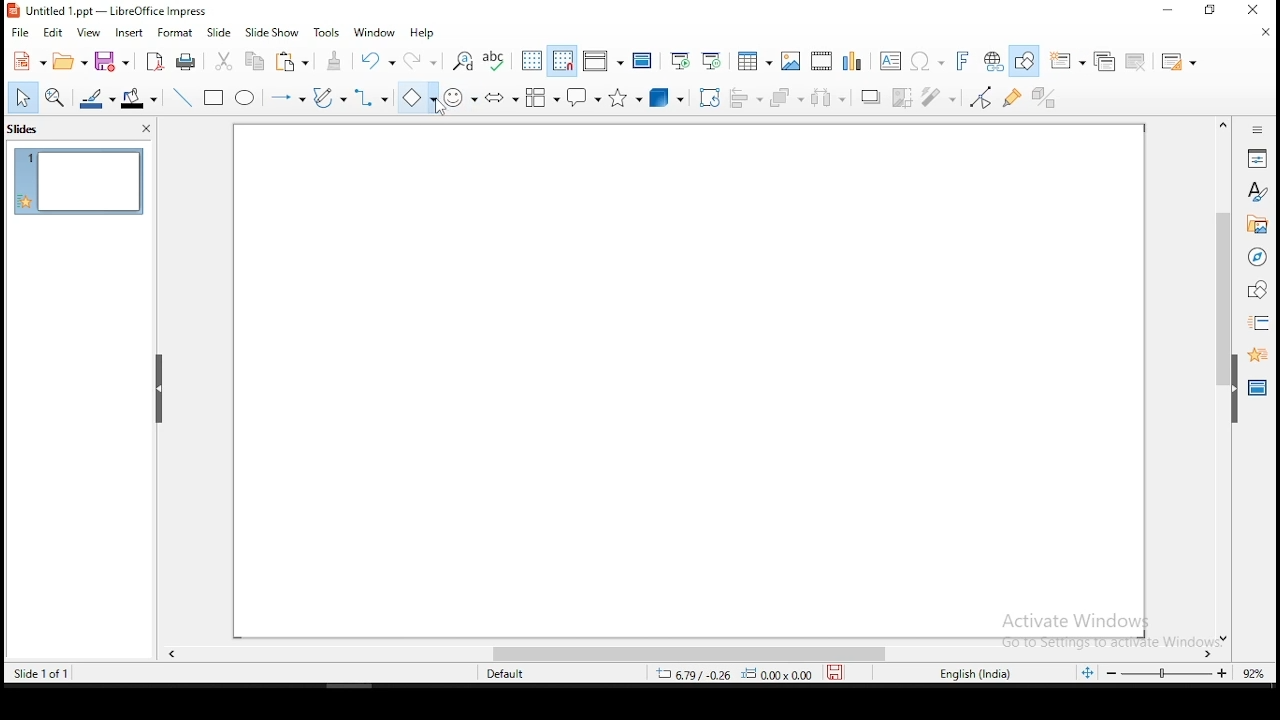 The height and width of the screenshot is (720, 1280). What do you see at coordinates (187, 63) in the screenshot?
I see `print` at bounding box center [187, 63].